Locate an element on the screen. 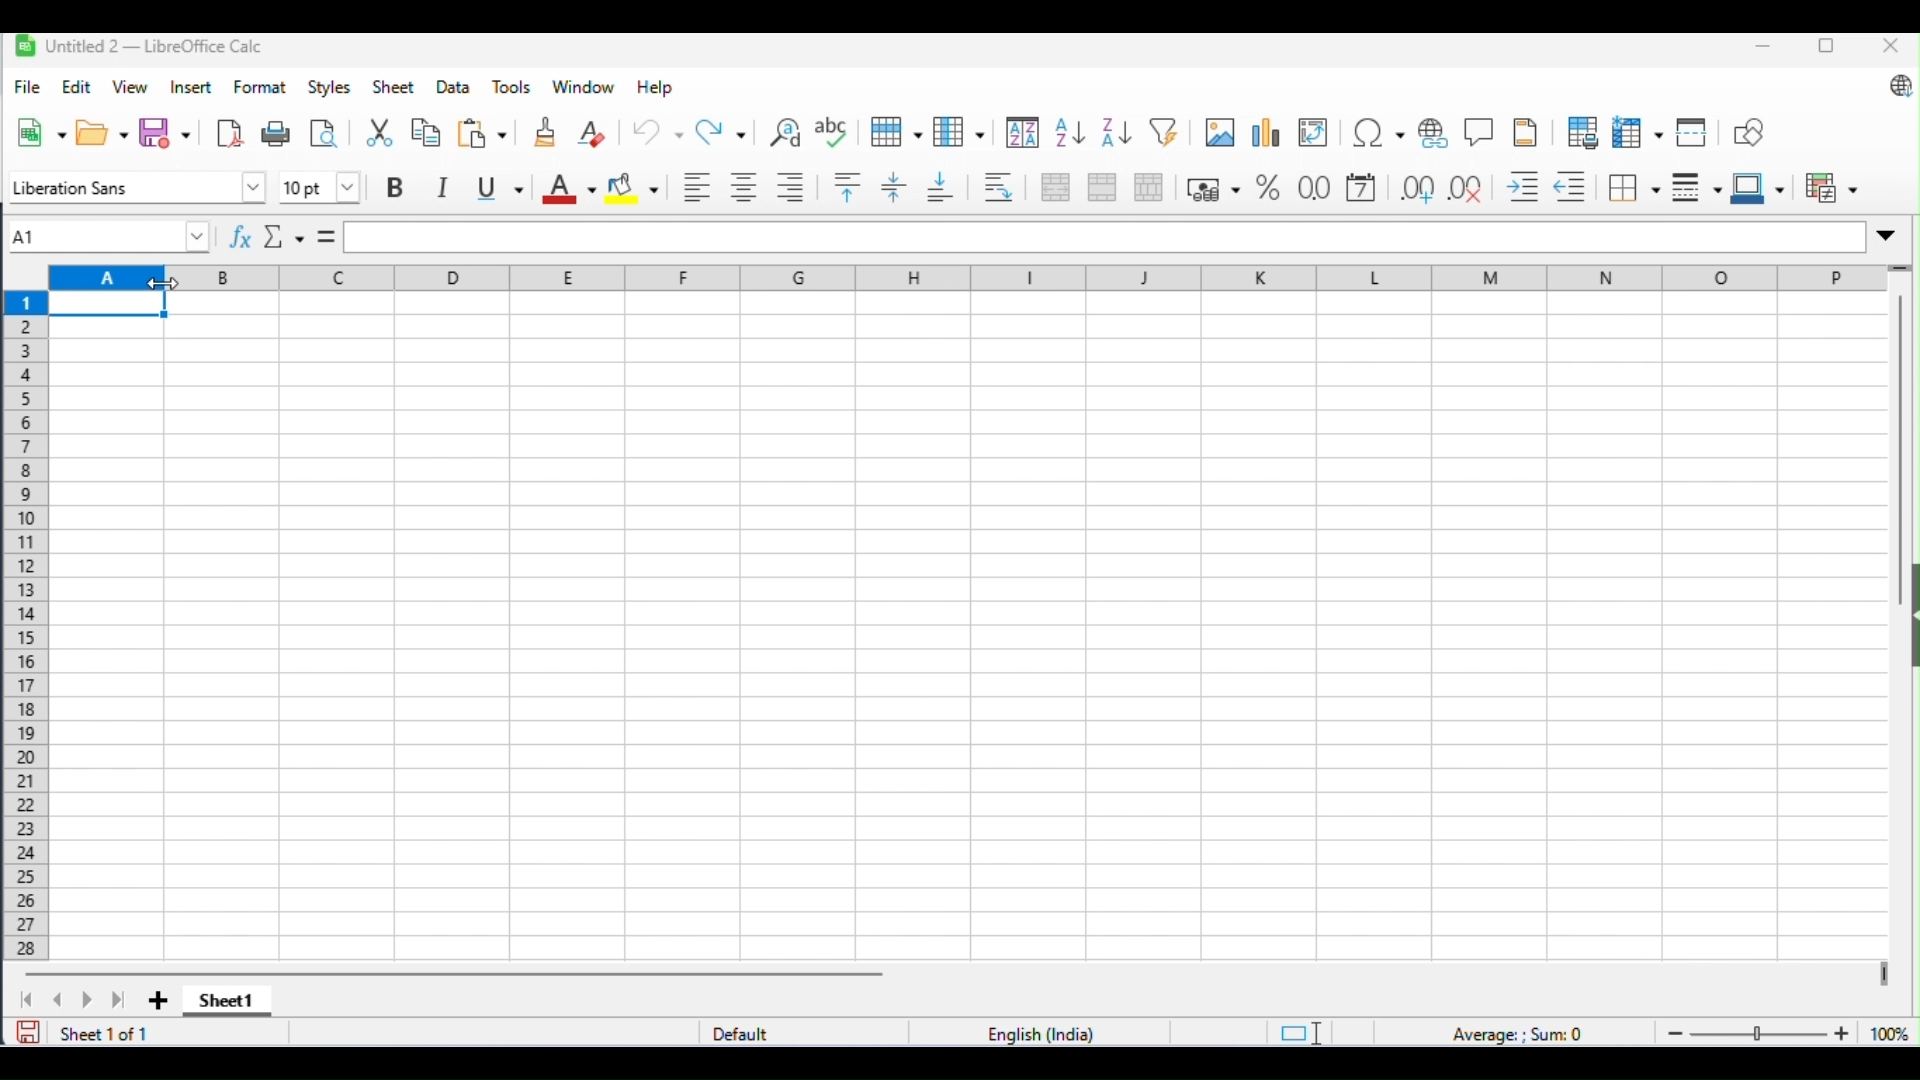  format as percent is located at coordinates (1267, 187).